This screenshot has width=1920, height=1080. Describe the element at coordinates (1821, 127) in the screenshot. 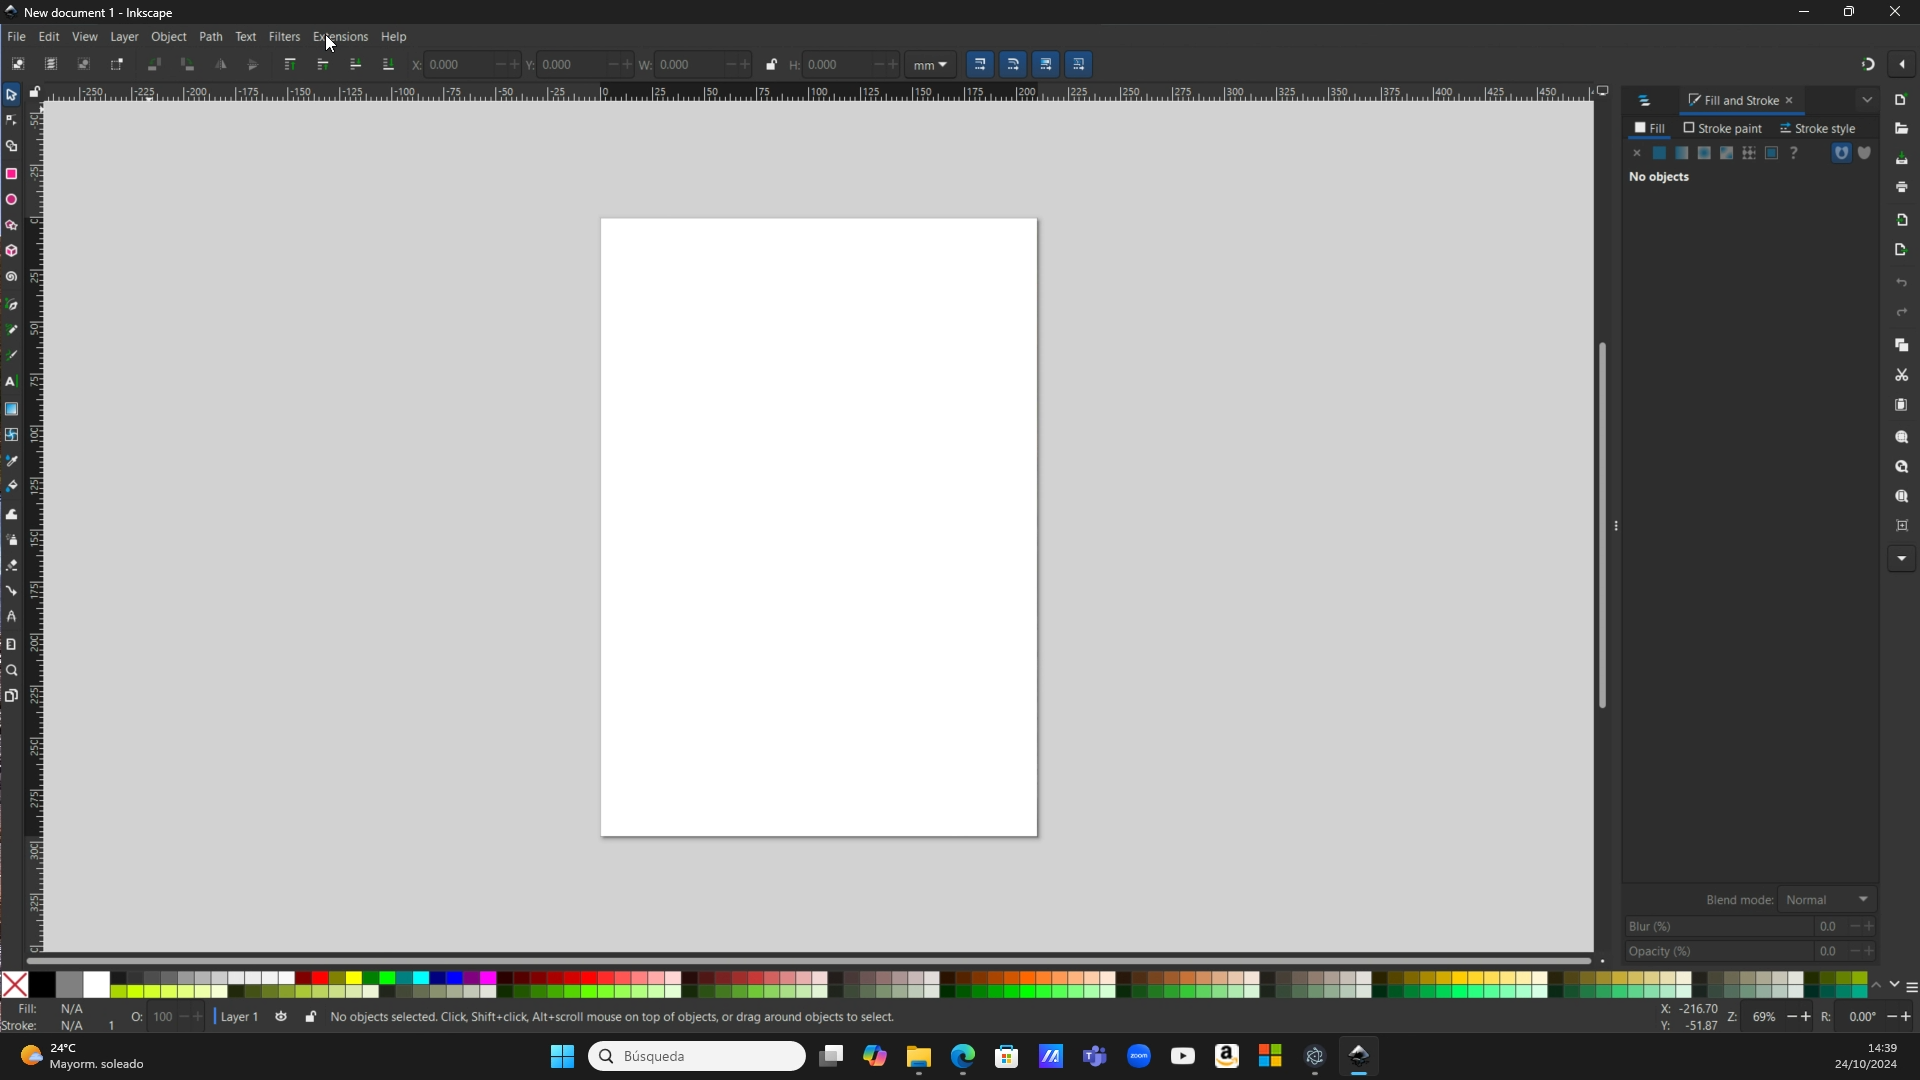

I see `Stroke Style` at that location.